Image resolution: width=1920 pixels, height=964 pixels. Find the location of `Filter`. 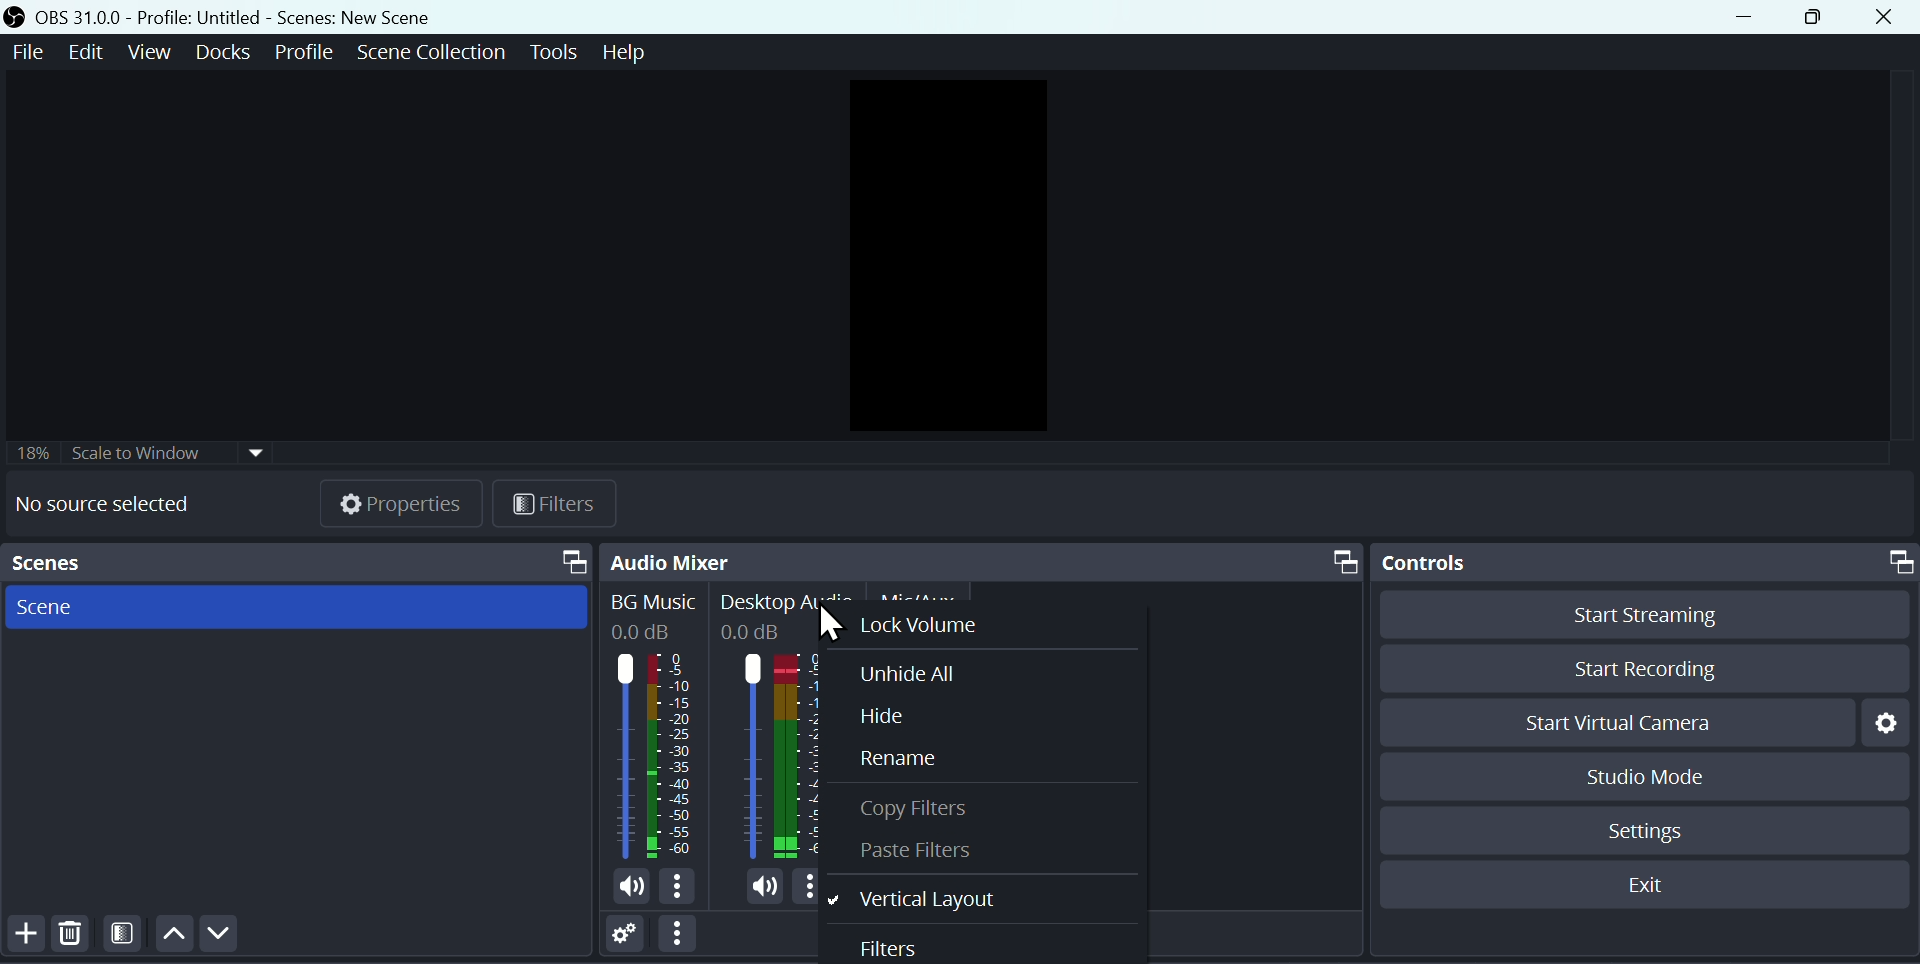

Filter is located at coordinates (124, 936).